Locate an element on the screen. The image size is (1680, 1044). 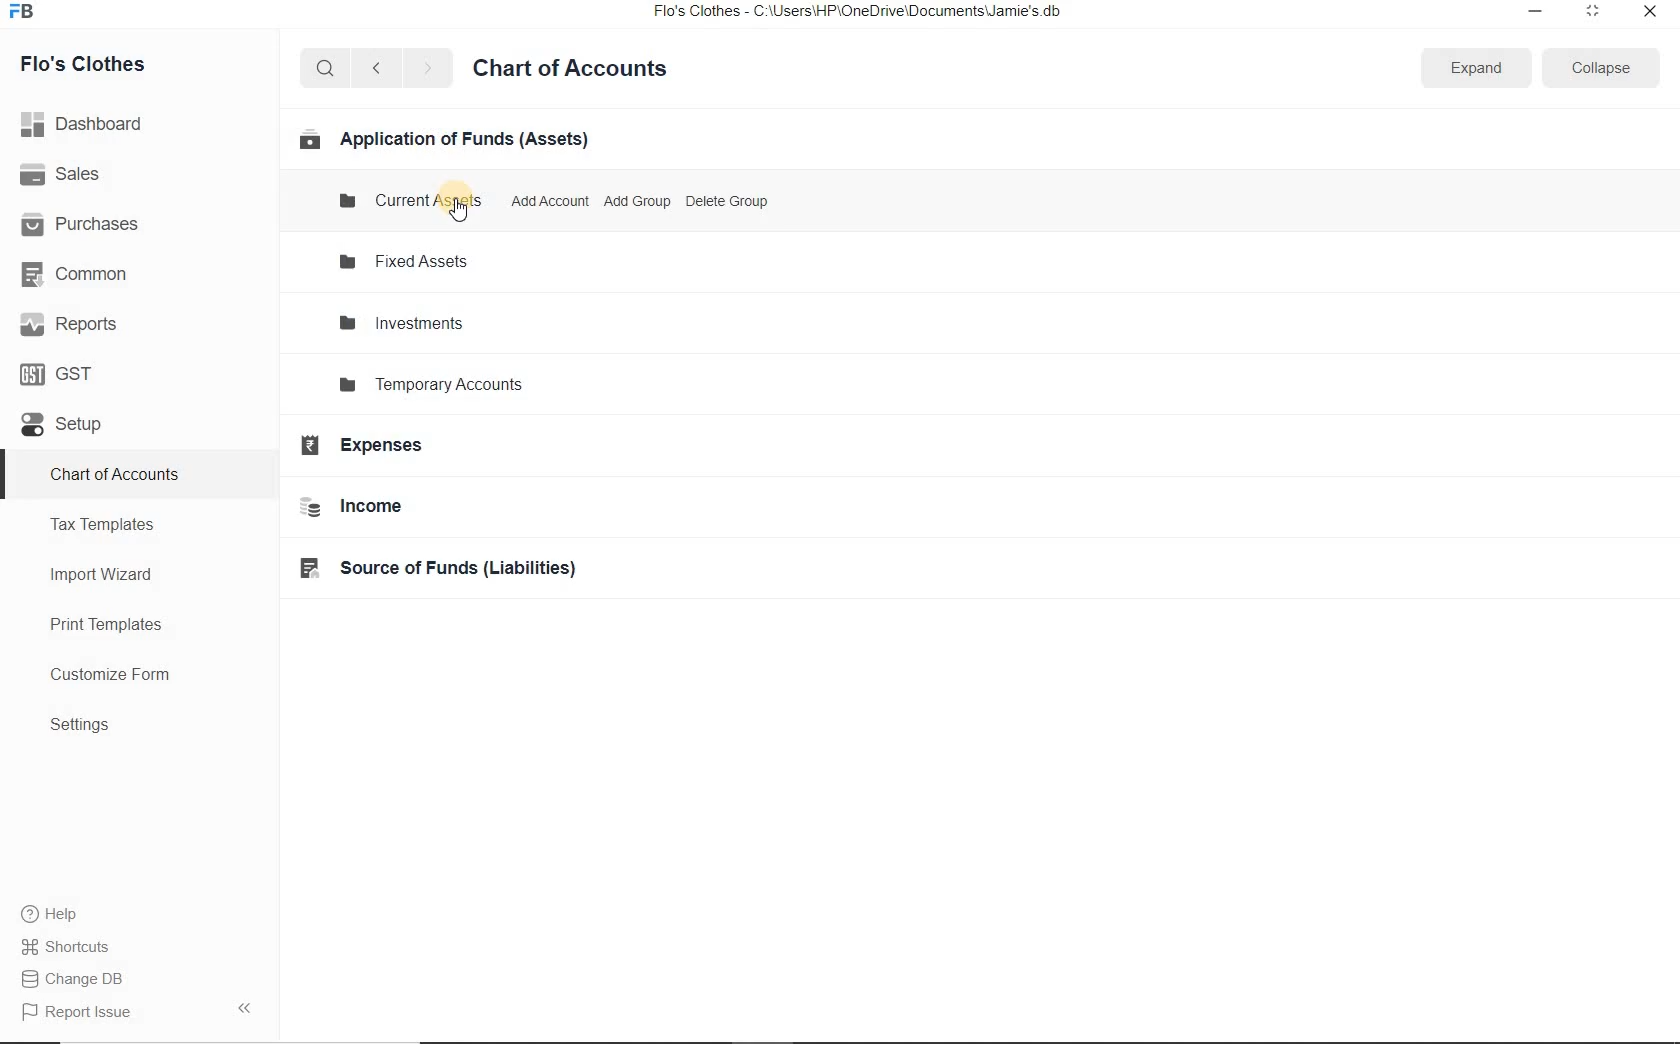
Flo's Clothes is located at coordinates (98, 64).